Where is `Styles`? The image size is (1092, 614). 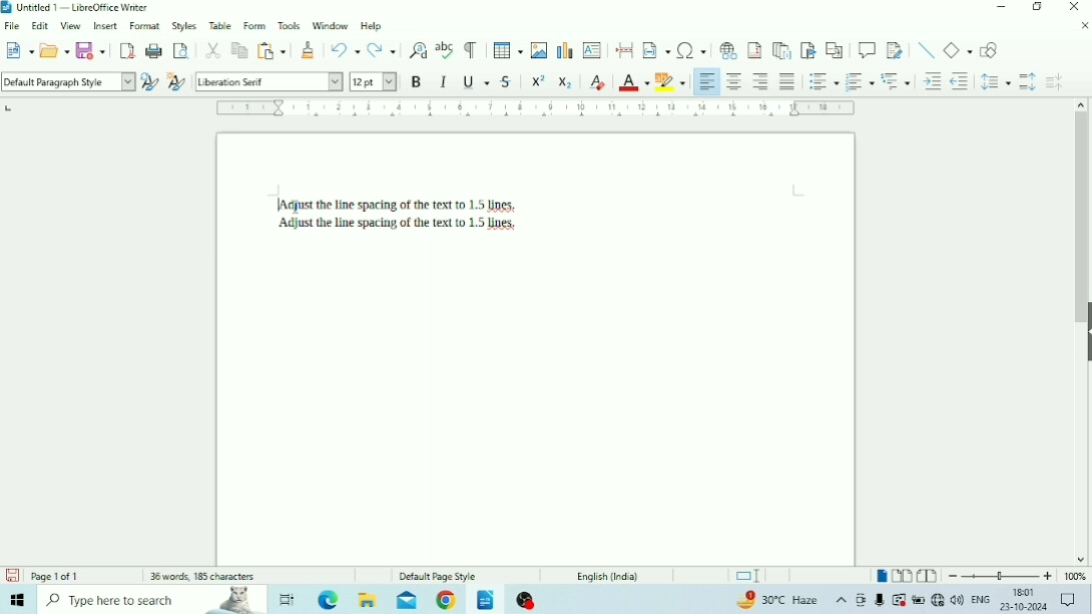
Styles is located at coordinates (184, 25).